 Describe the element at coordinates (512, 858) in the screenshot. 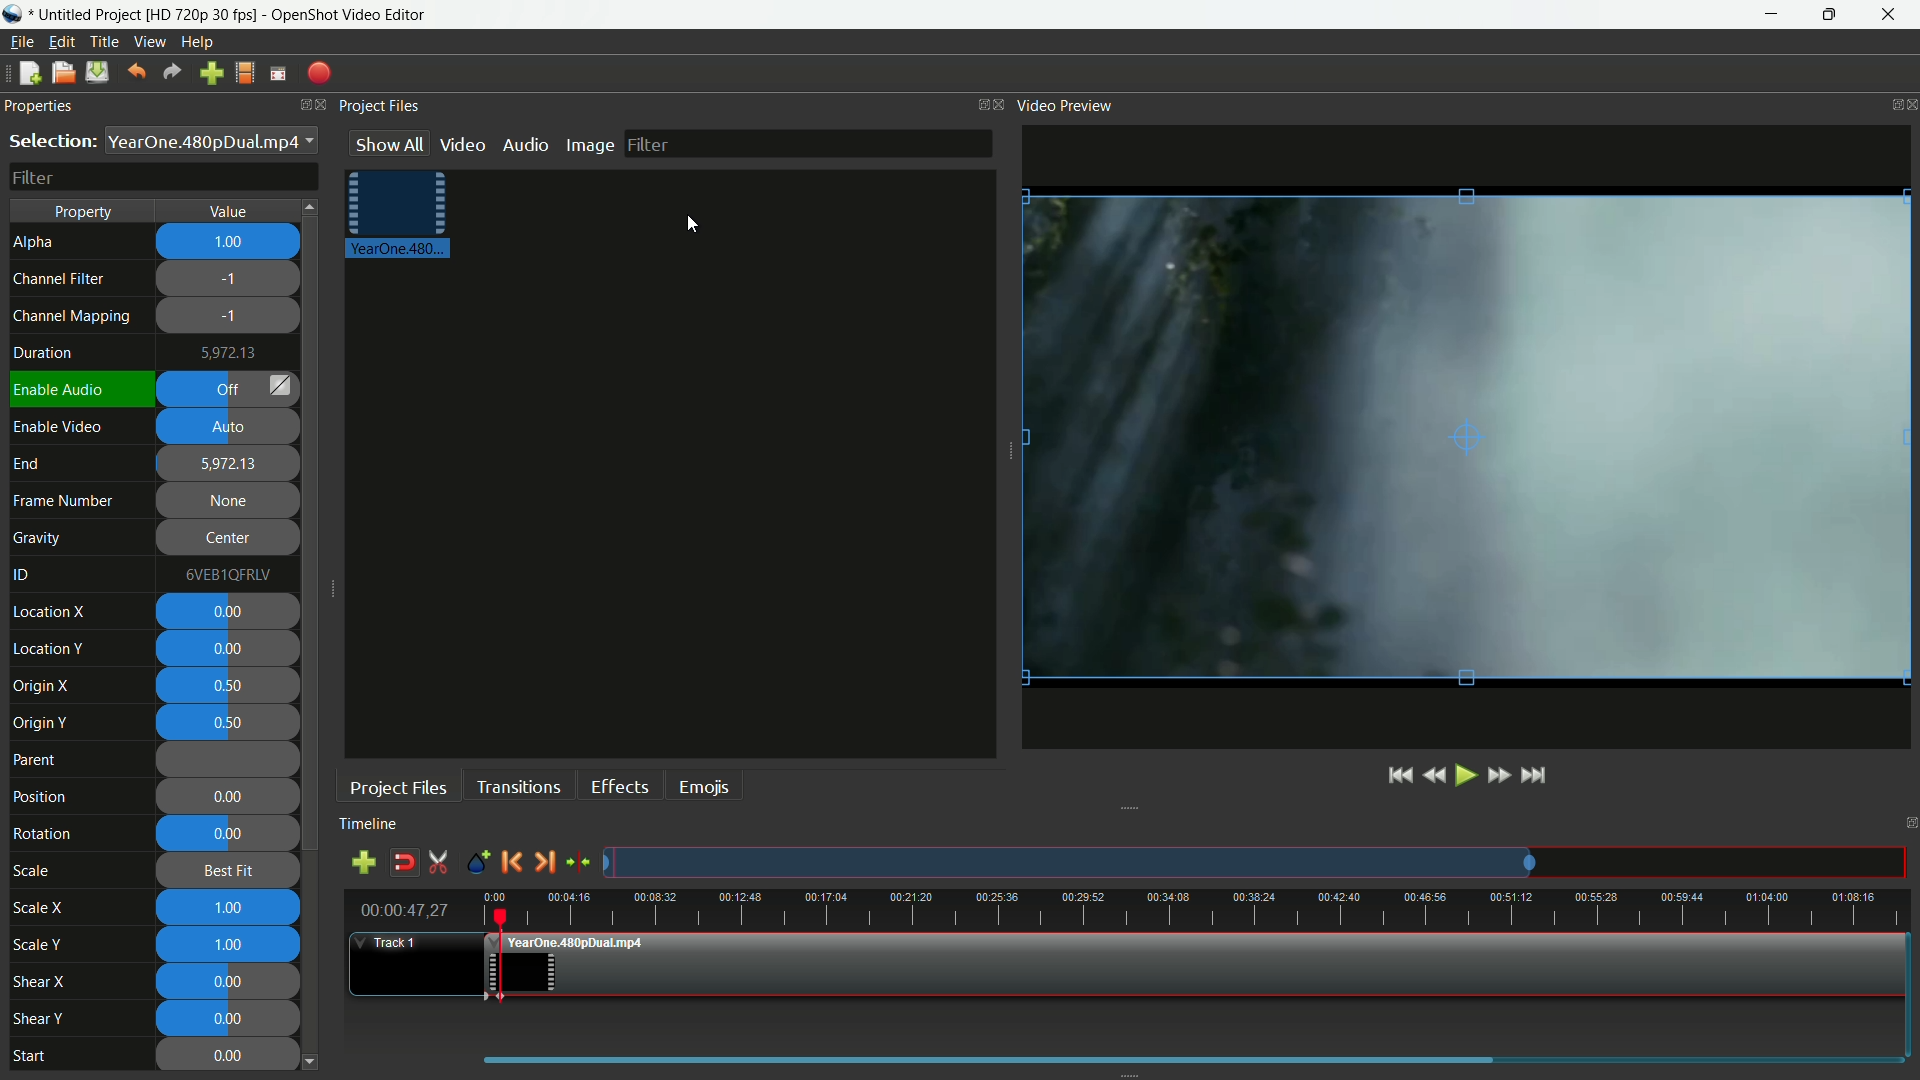

I see `previous marker` at that location.